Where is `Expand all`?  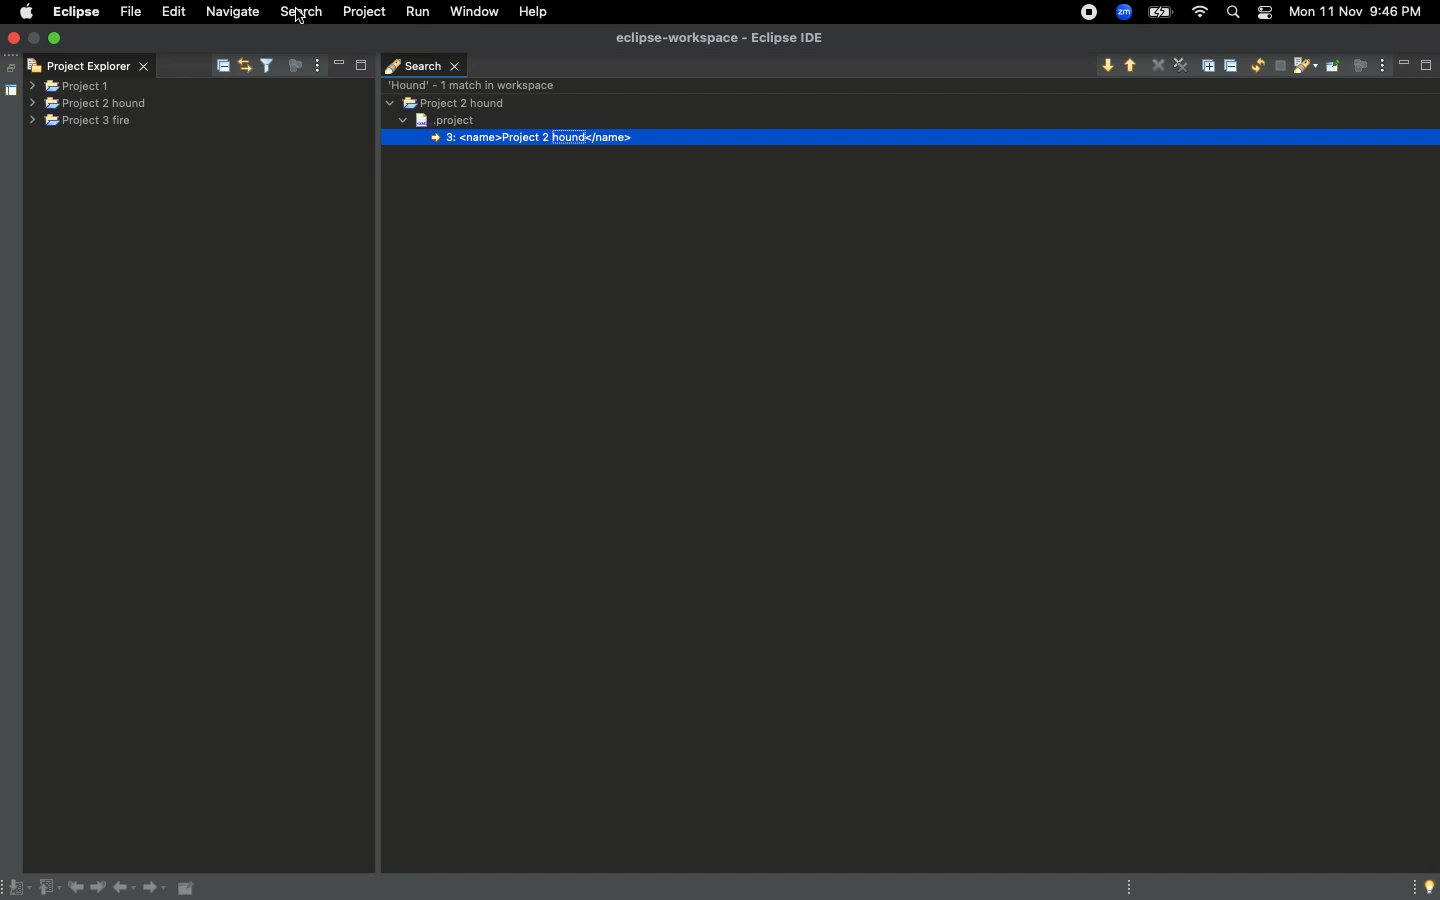
Expand all is located at coordinates (1212, 64).